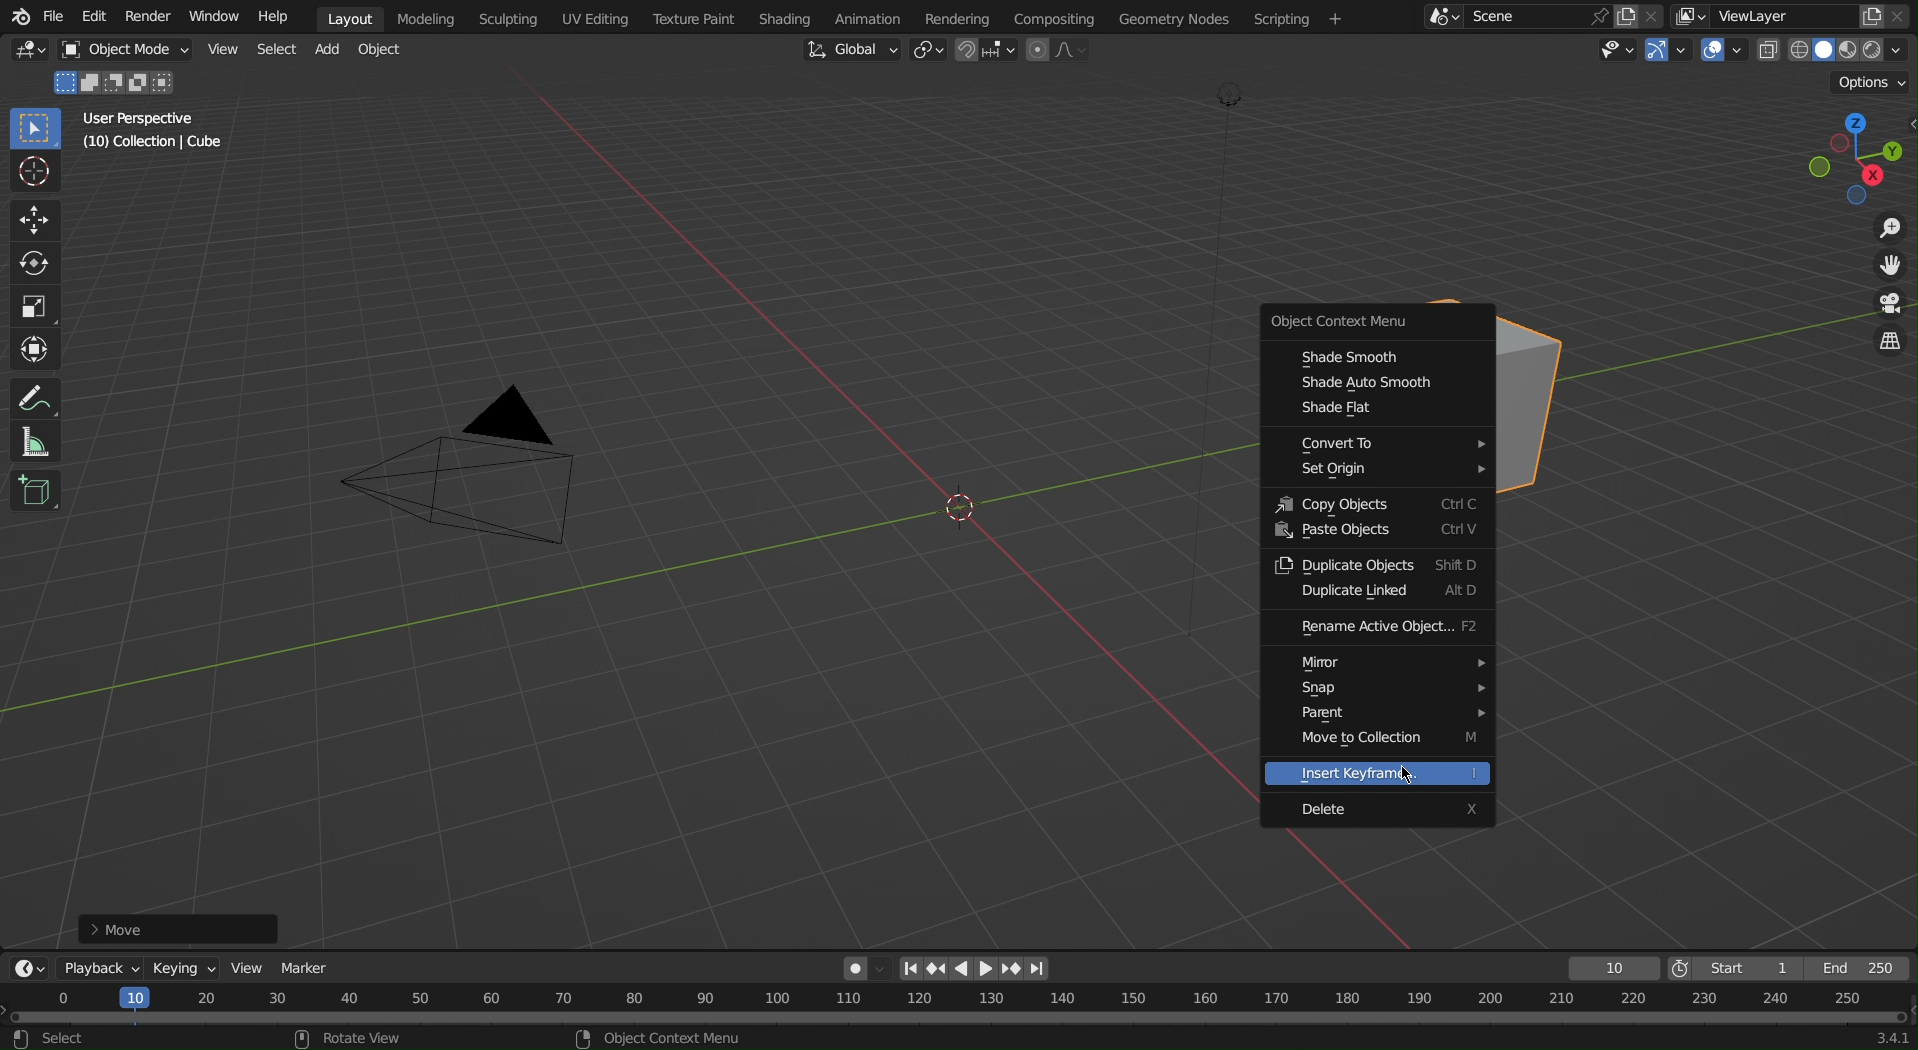 This screenshot has width=1918, height=1050. Describe the element at coordinates (1872, 14) in the screenshot. I see `copy` at that location.